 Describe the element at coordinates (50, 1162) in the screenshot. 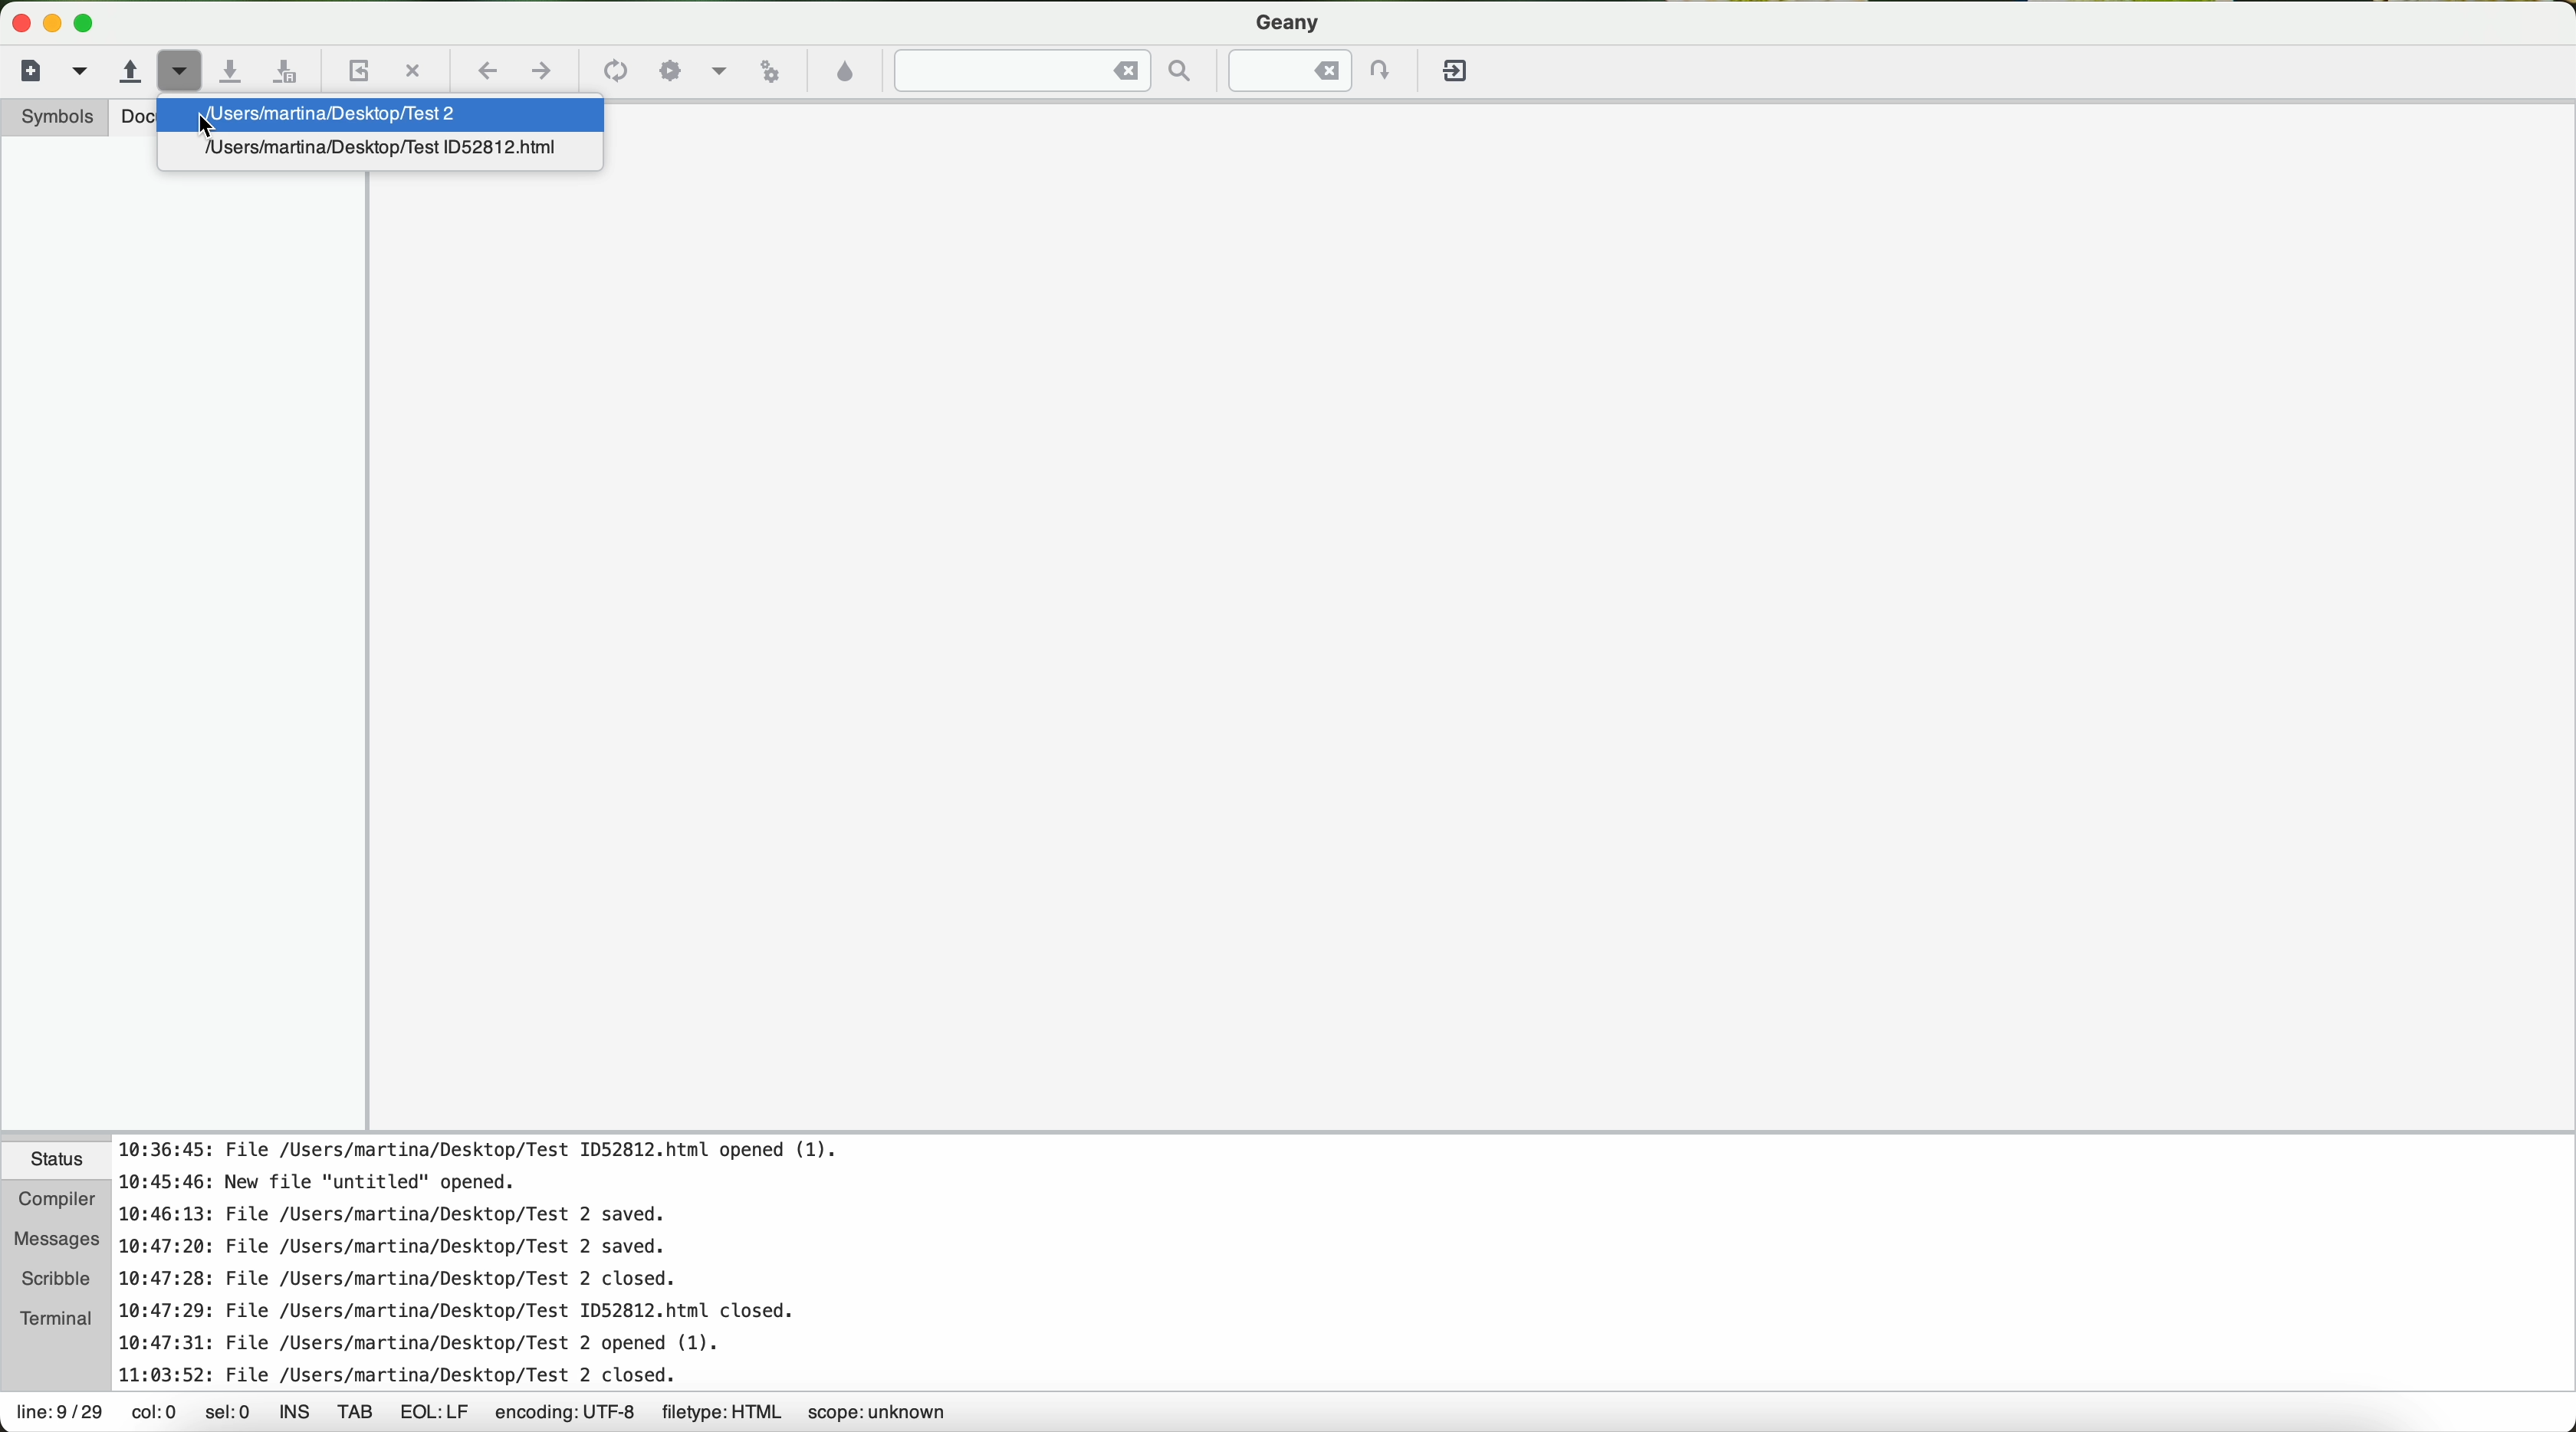

I see `status` at that location.